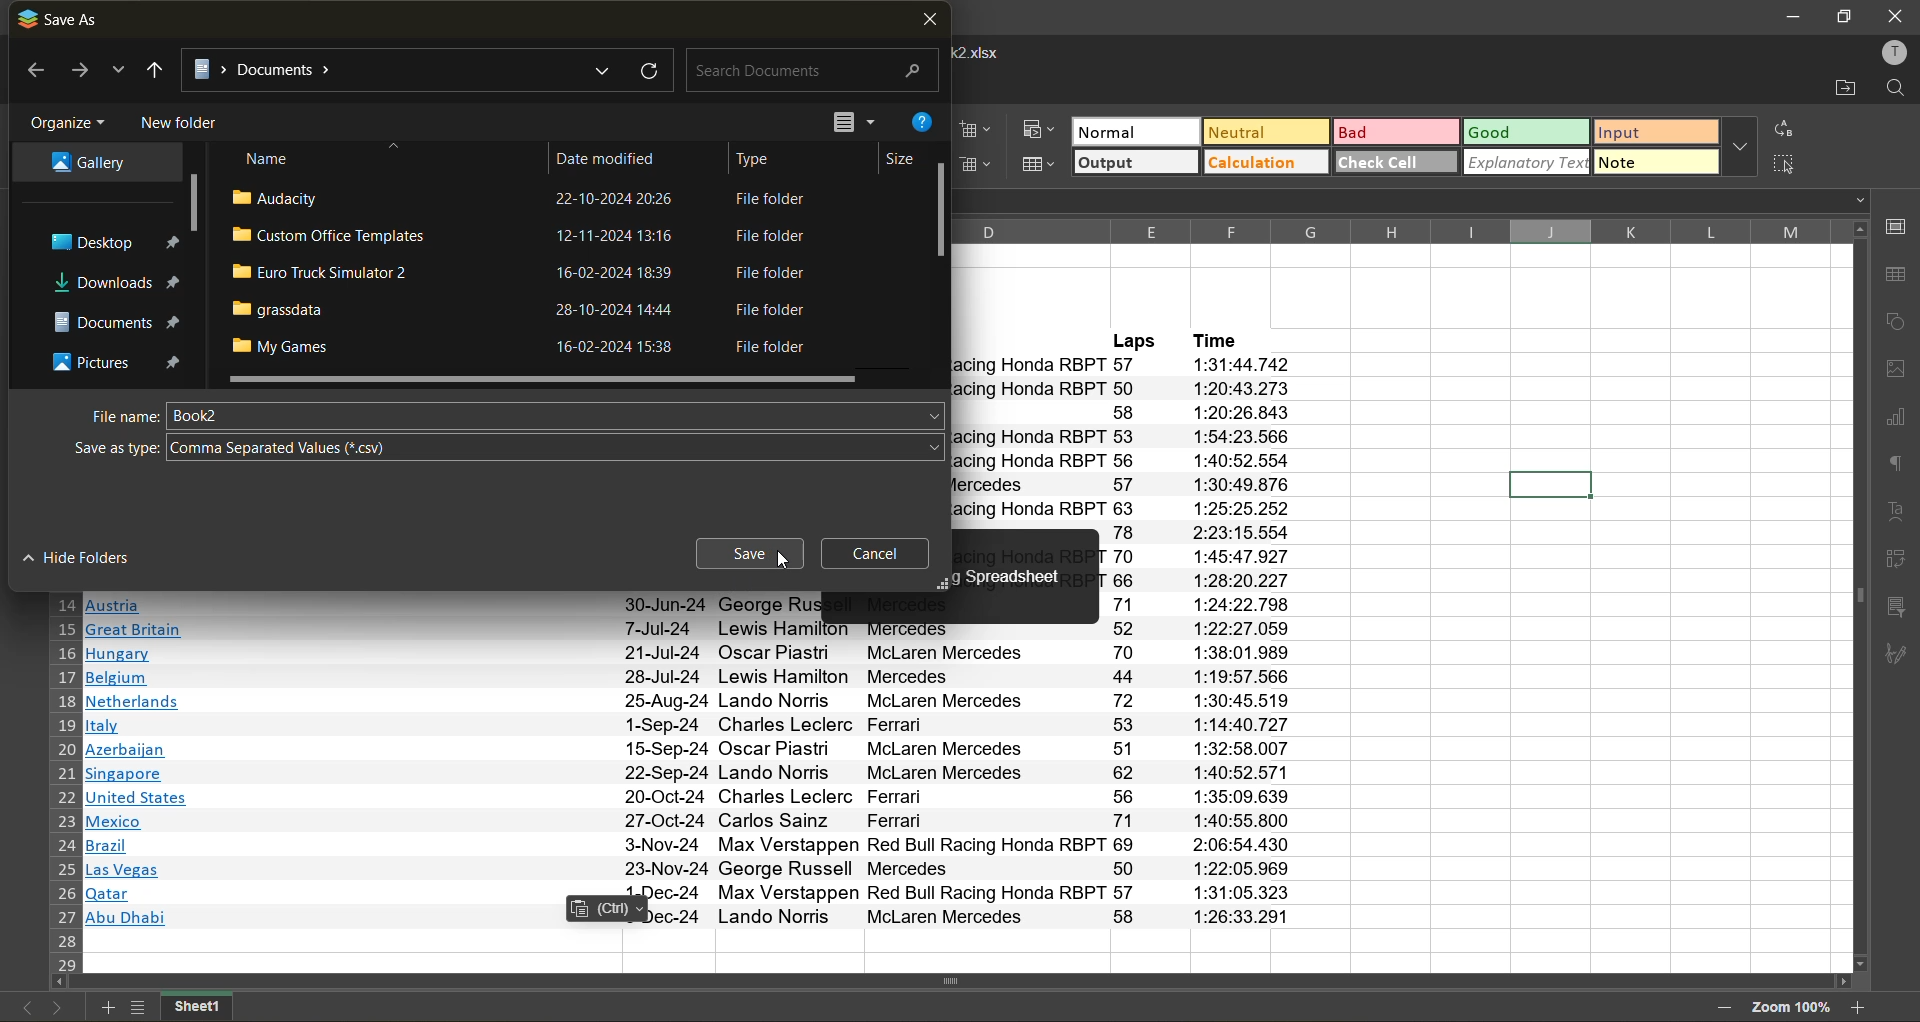  Describe the element at coordinates (692, 604) in the screenshot. I see `text info` at that location.